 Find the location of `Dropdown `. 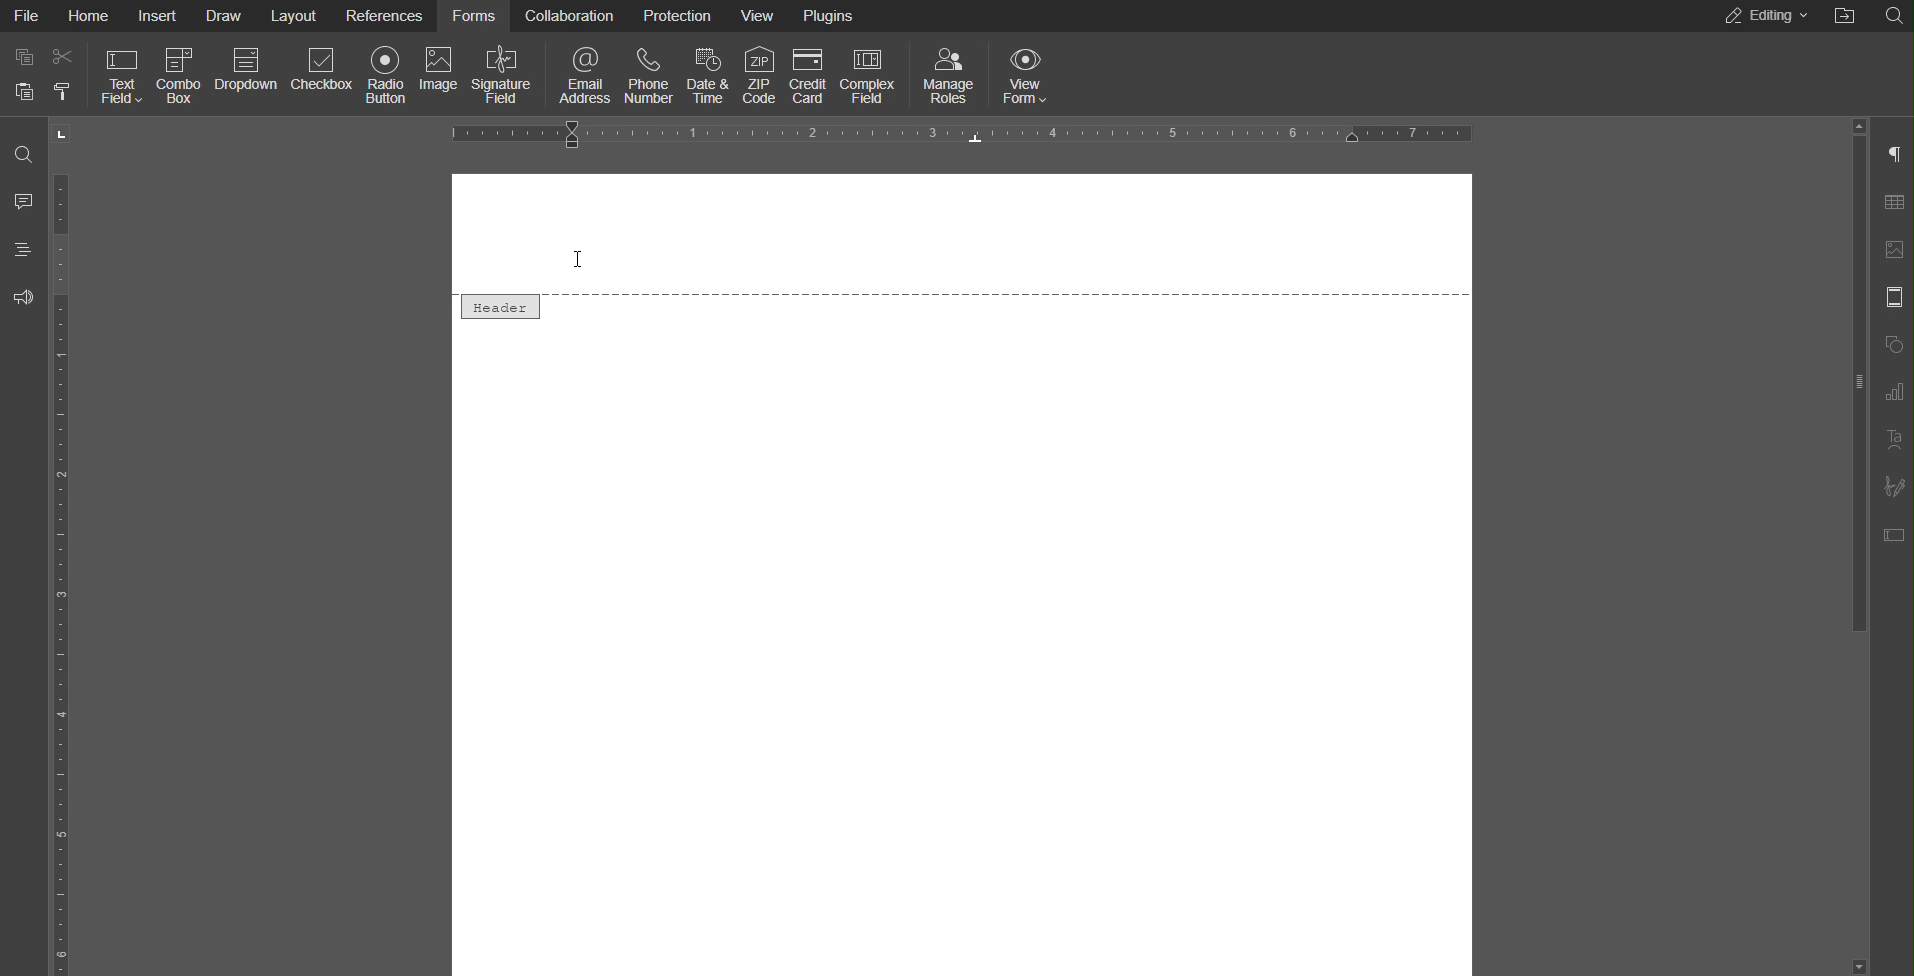

Dropdown  is located at coordinates (247, 74).